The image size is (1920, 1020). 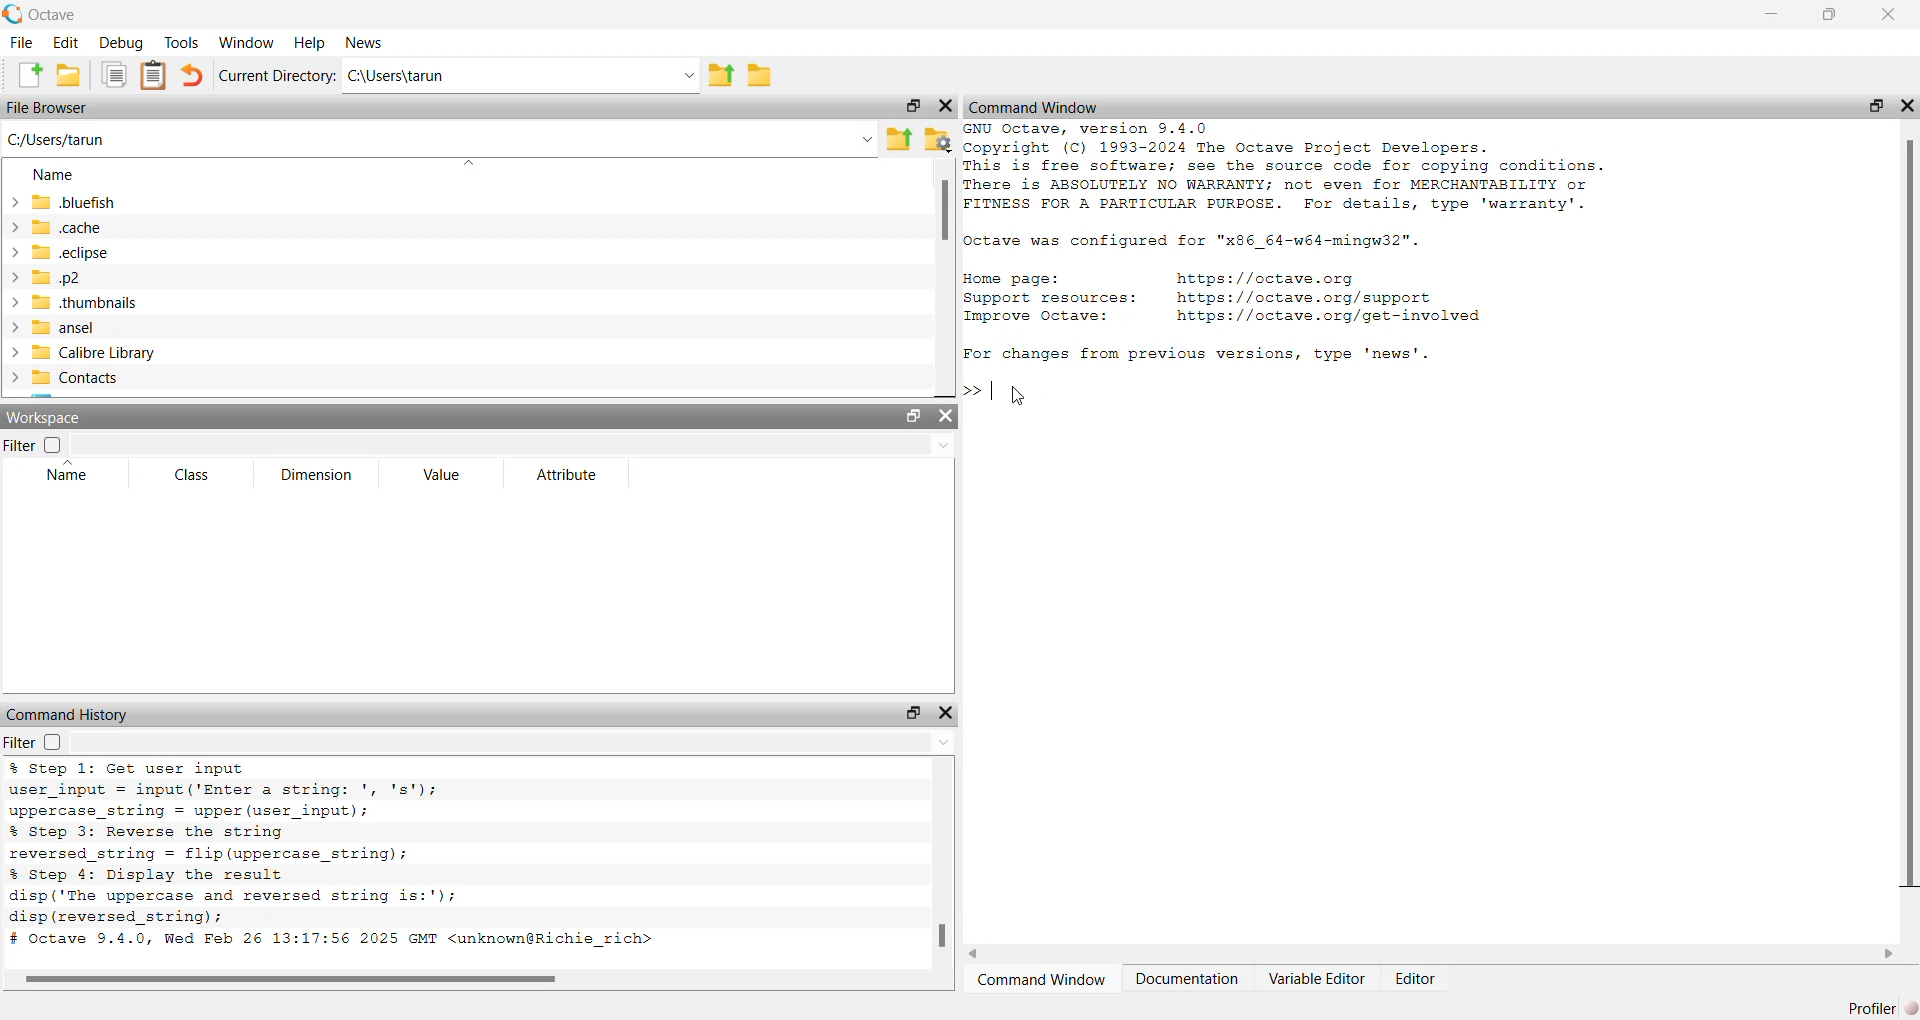 What do you see at coordinates (1414, 980) in the screenshot?
I see `editor` at bounding box center [1414, 980].